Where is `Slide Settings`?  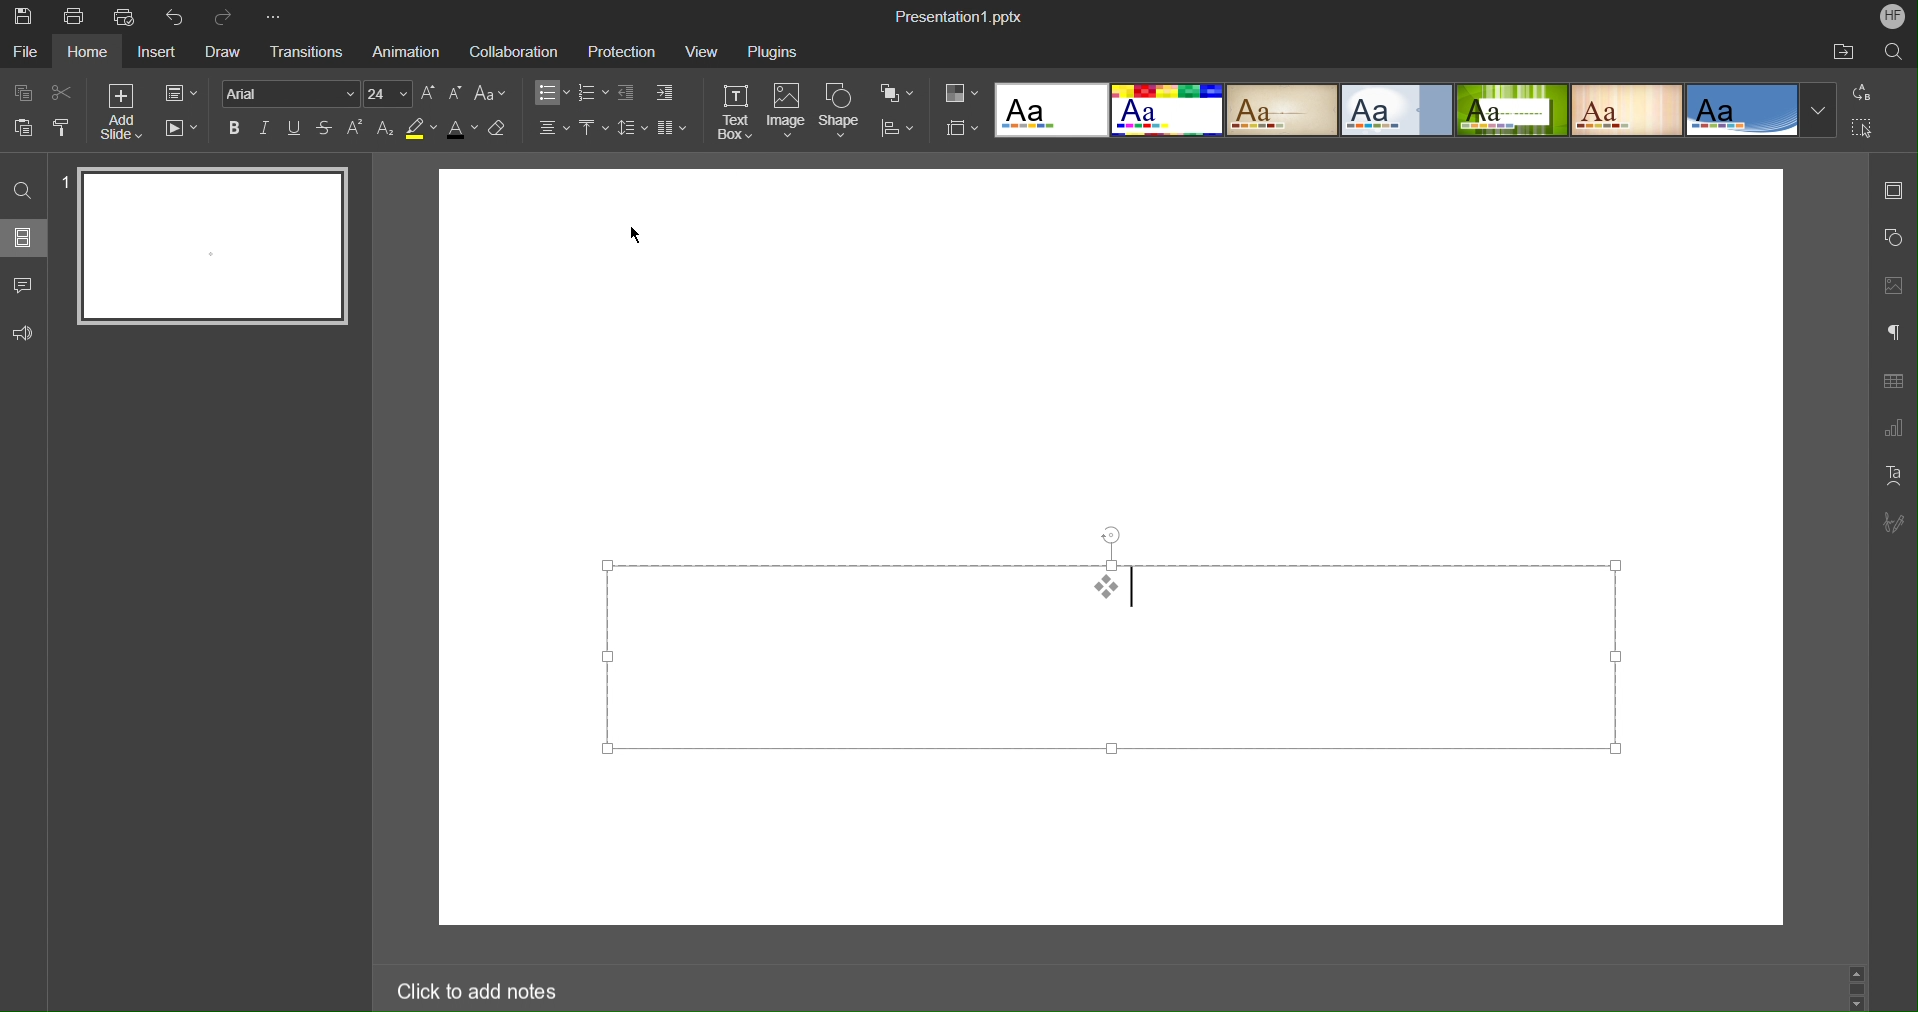 Slide Settings is located at coordinates (1892, 192).